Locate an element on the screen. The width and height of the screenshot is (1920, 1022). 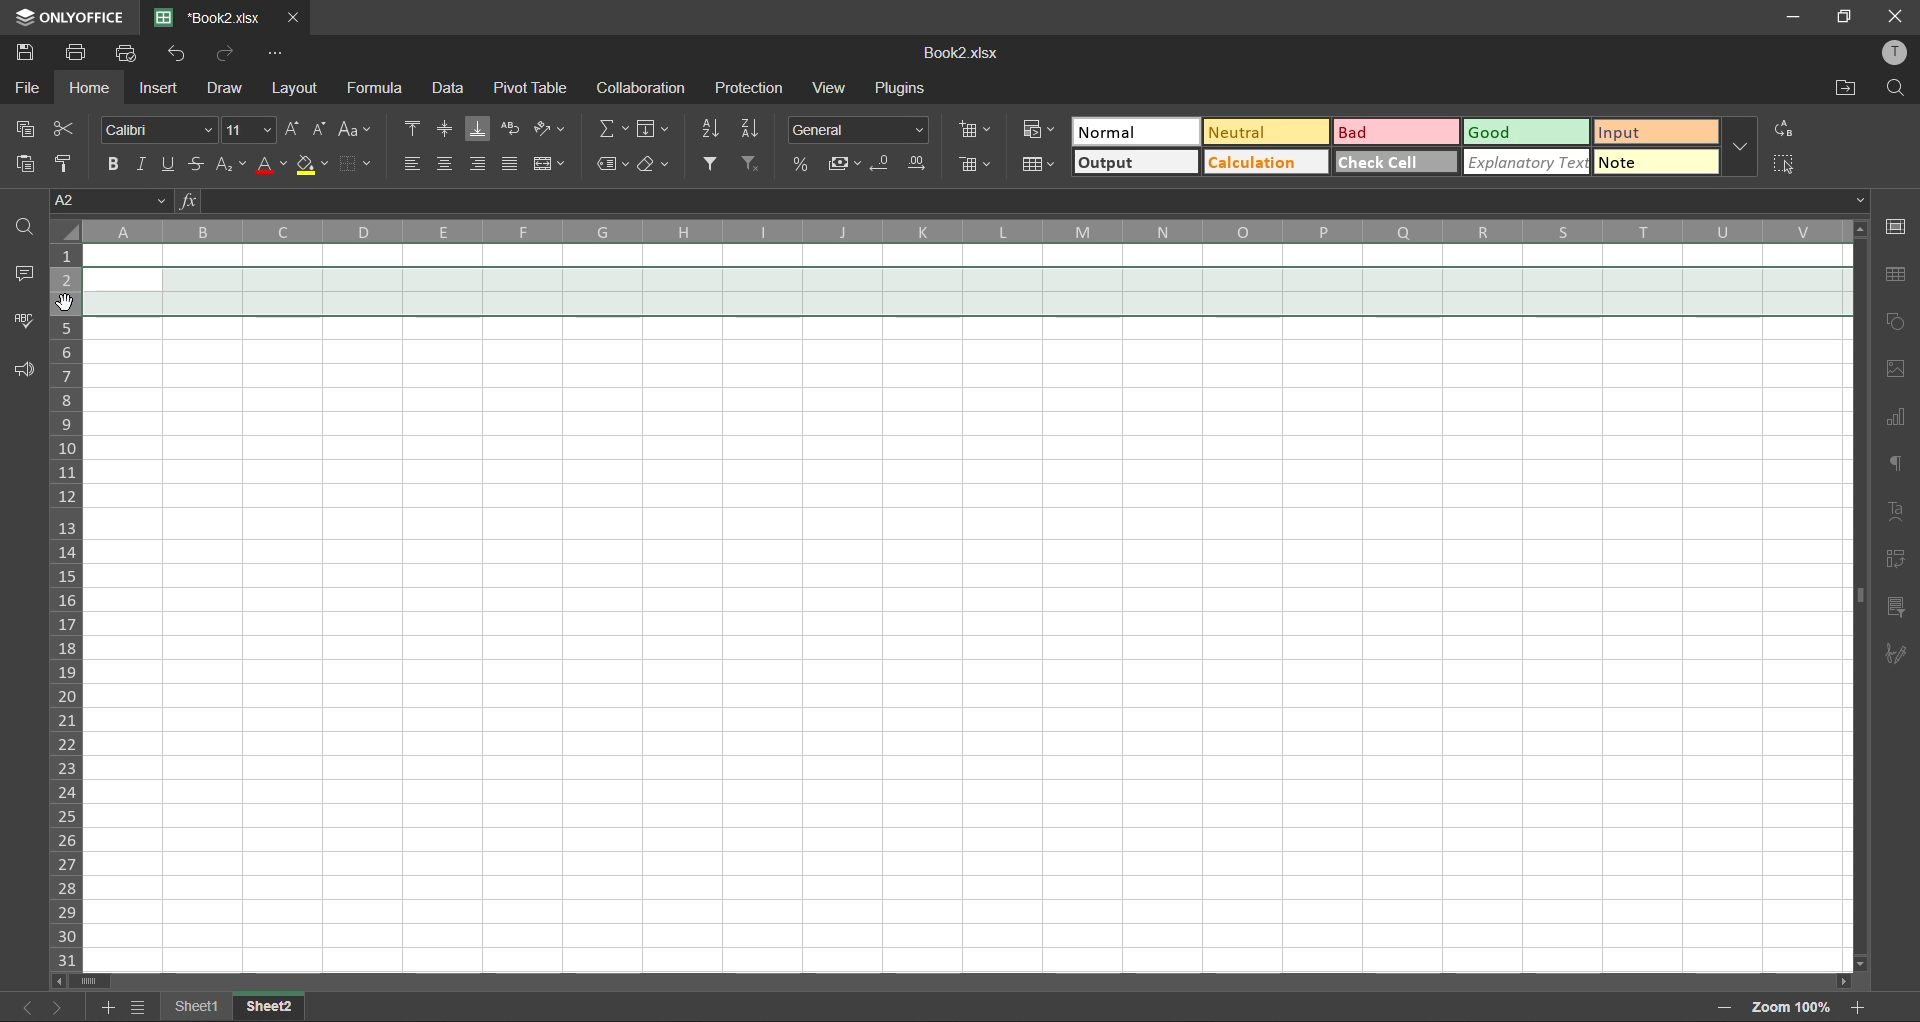
*Book2.xlsx is located at coordinates (212, 16).